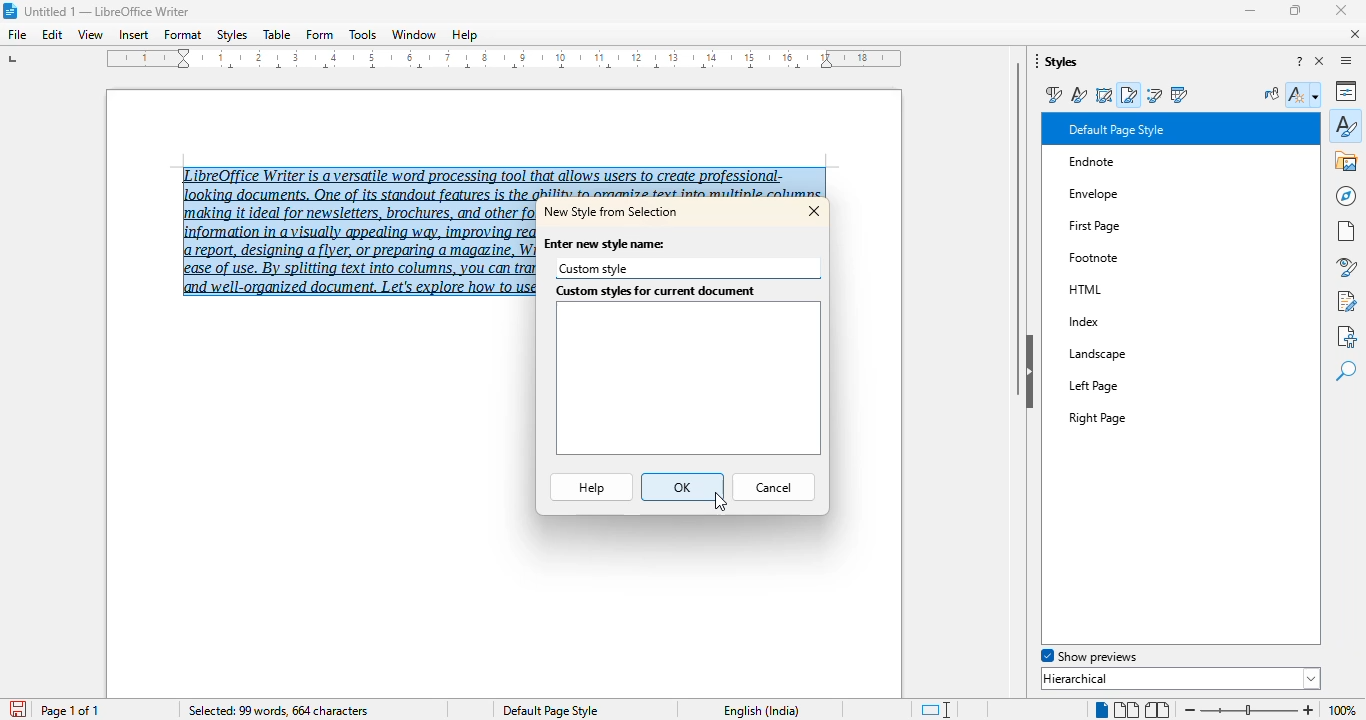  Describe the element at coordinates (363, 35) in the screenshot. I see `tools` at that location.